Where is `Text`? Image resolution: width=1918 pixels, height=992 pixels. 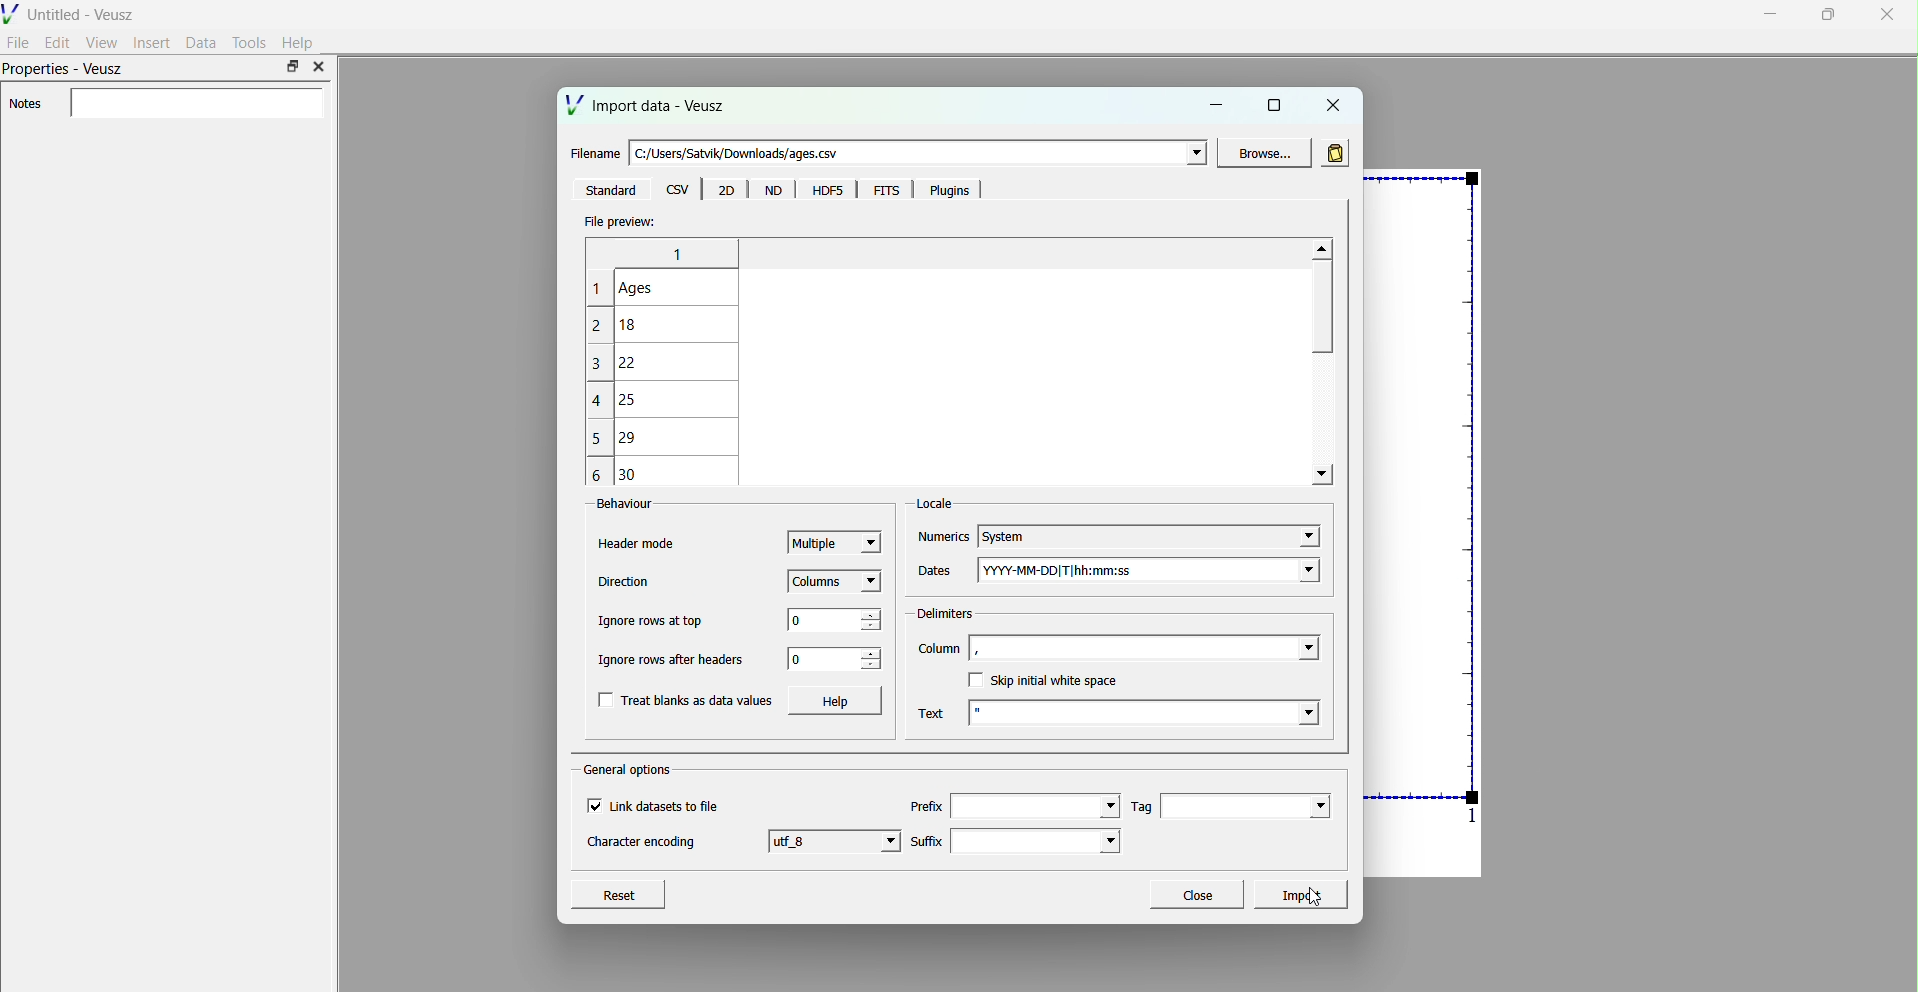
Text is located at coordinates (931, 714).